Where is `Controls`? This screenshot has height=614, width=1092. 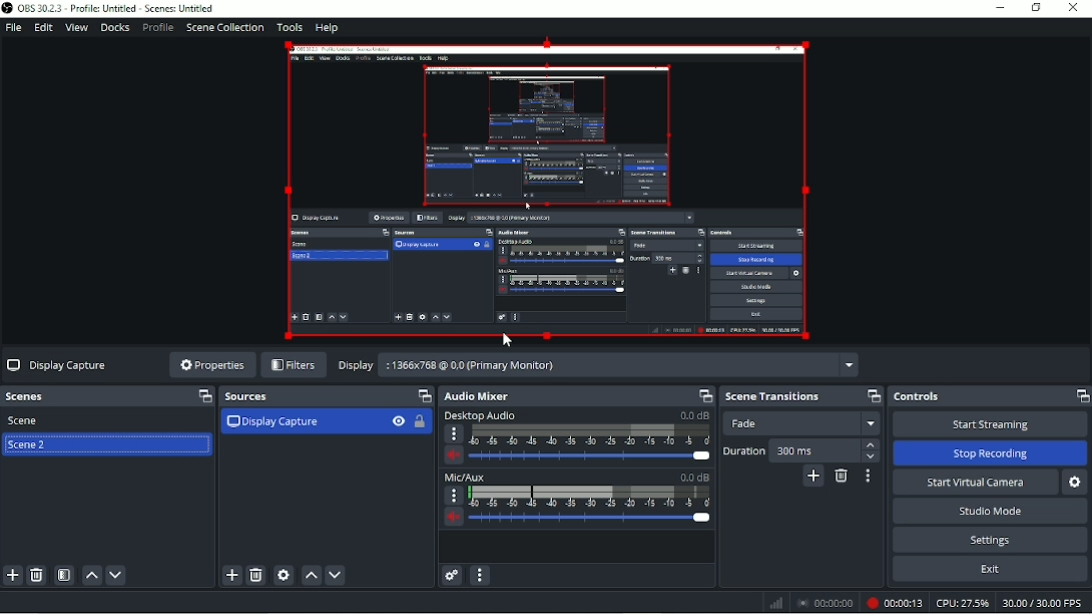 Controls is located at coordinates (919, 397).